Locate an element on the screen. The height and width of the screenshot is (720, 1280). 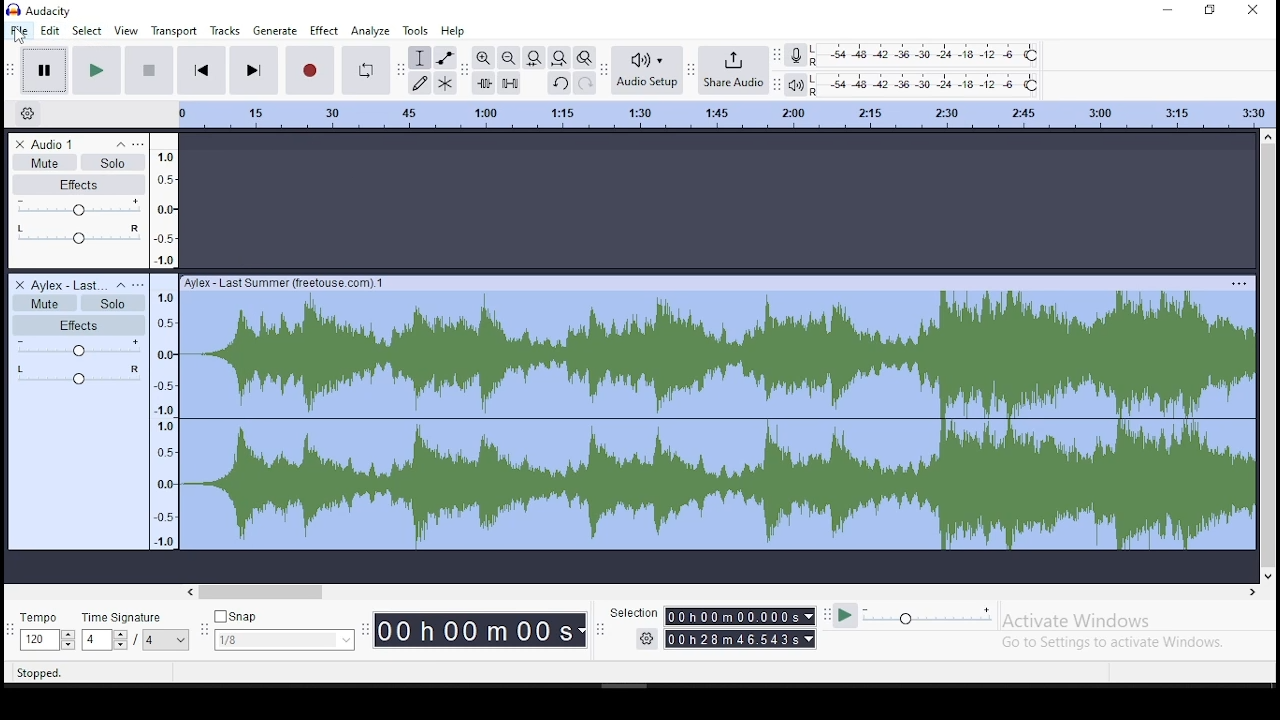
volume is located at coordinates (80, 347).